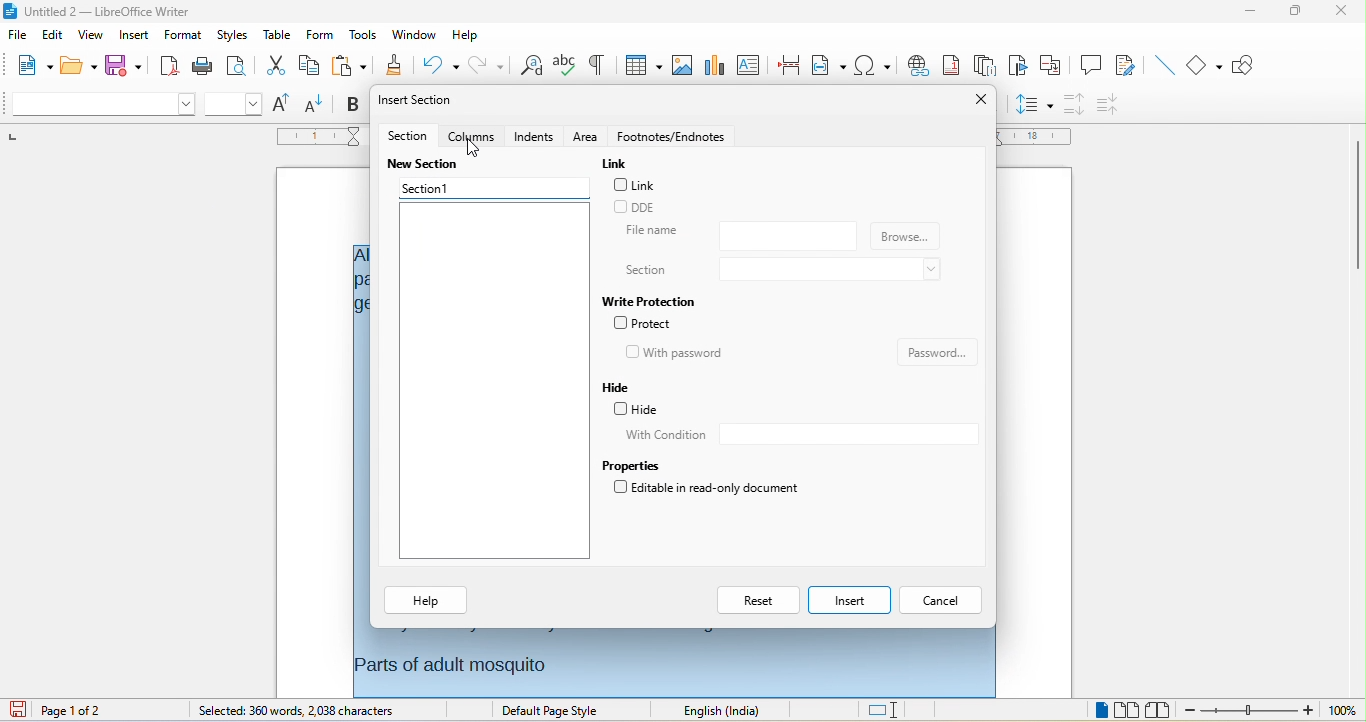  I want to click on section, so click(772, 269).